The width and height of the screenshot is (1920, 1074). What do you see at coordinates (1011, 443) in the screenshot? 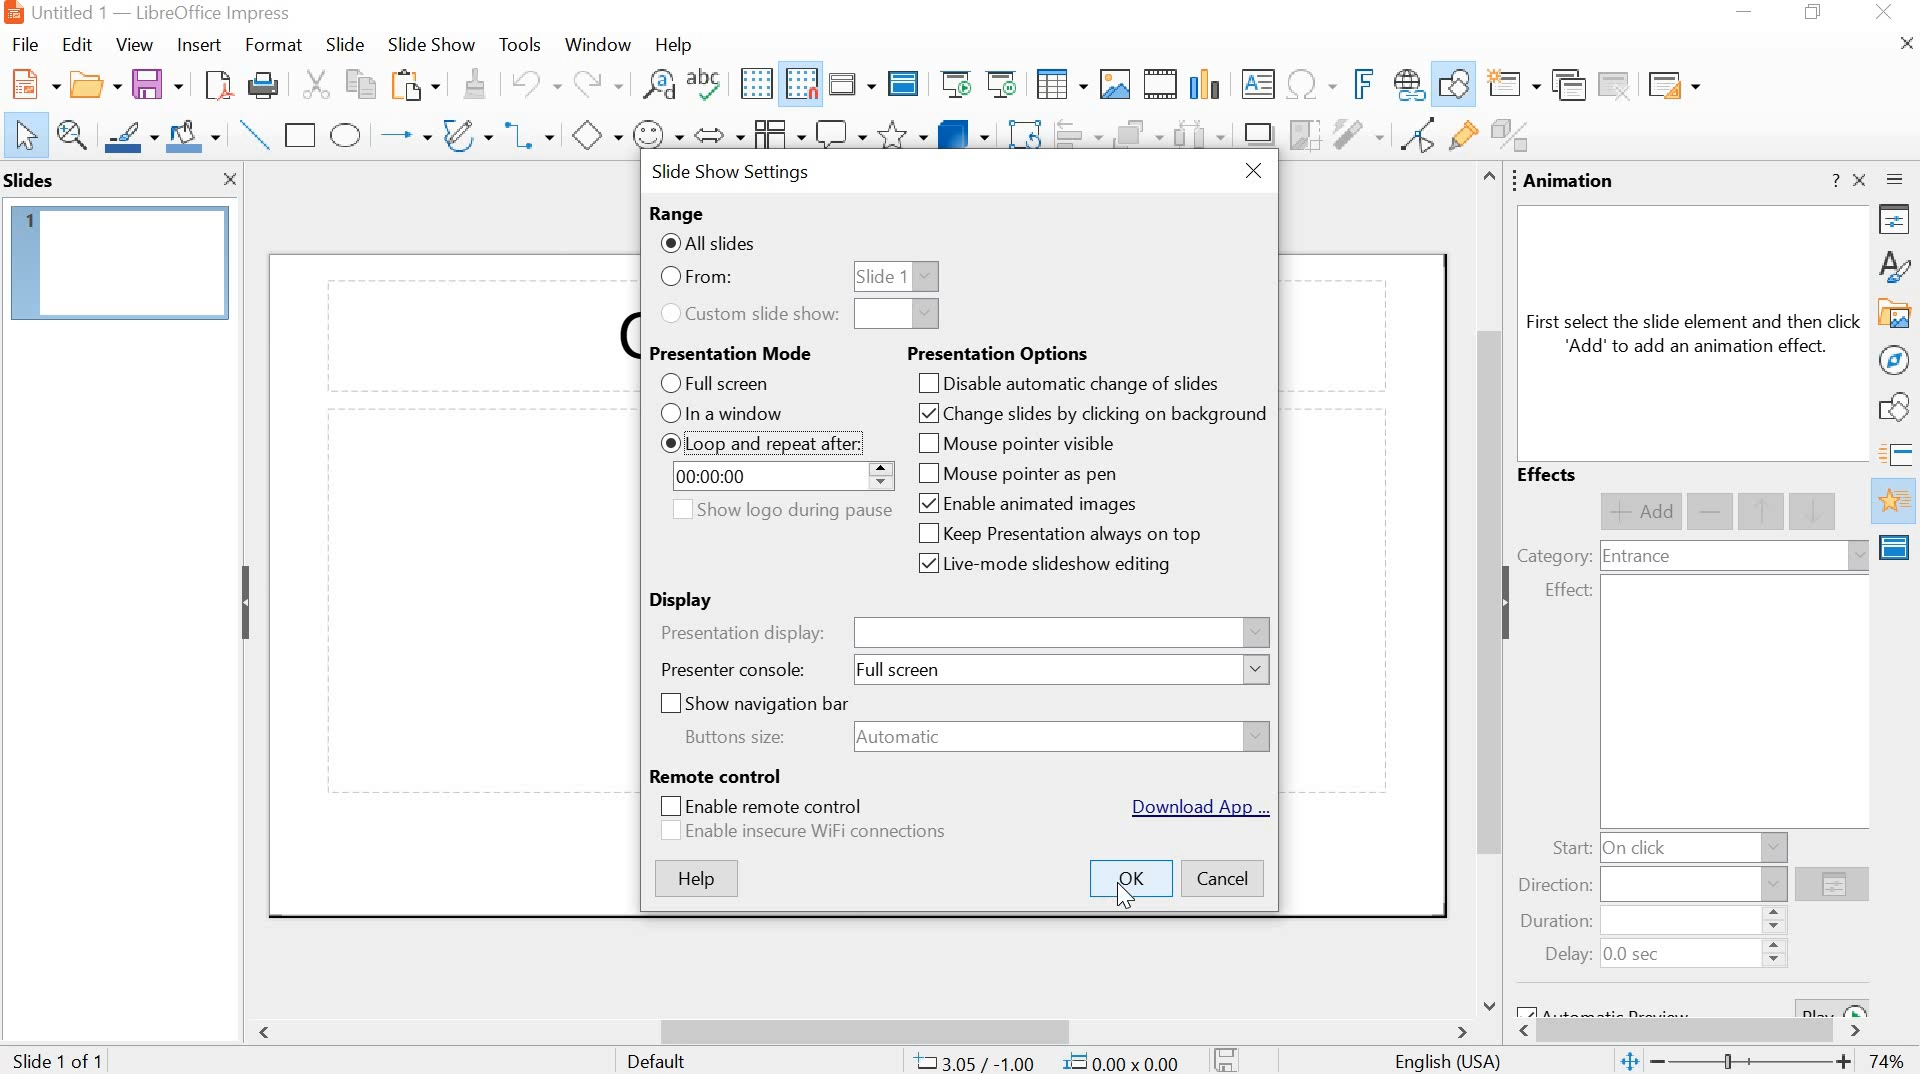
I see `mouse pointer visible` at bounding box center [1011, 443].